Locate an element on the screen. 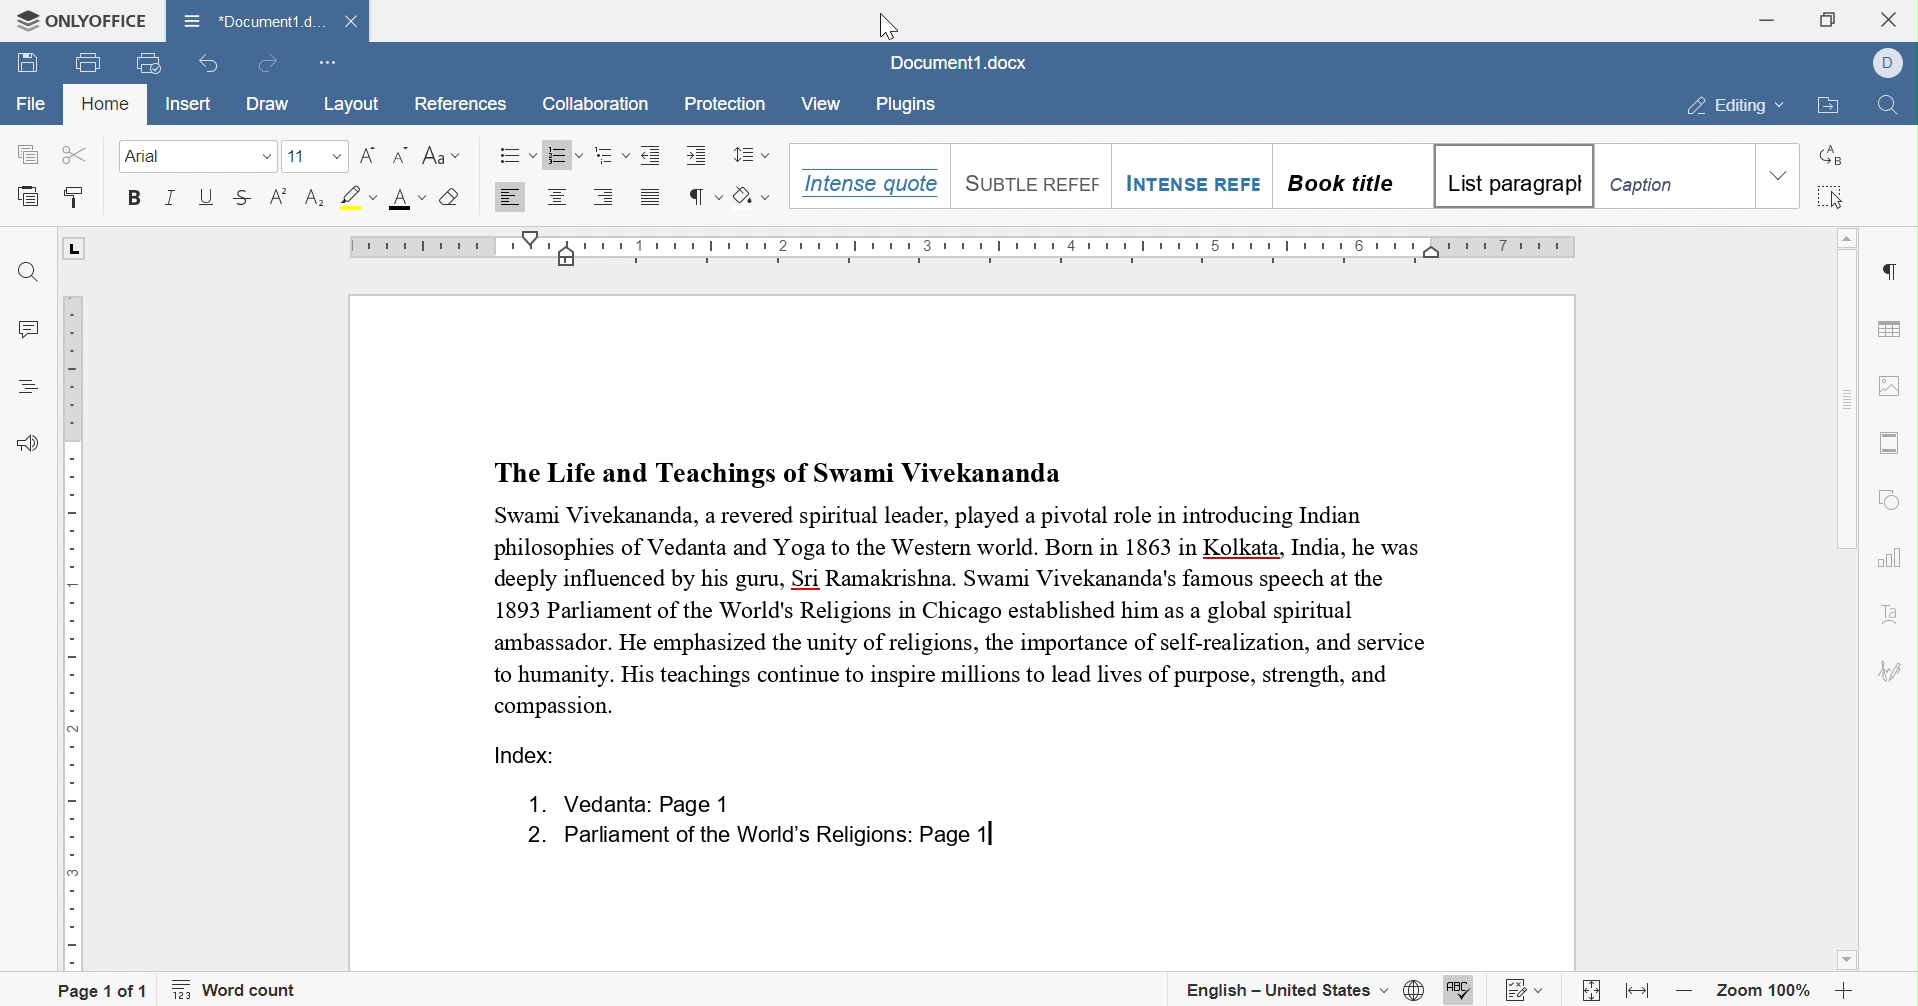 This screenshot has width=1918, height=1006. drop down is located at coordinates (266, 156).